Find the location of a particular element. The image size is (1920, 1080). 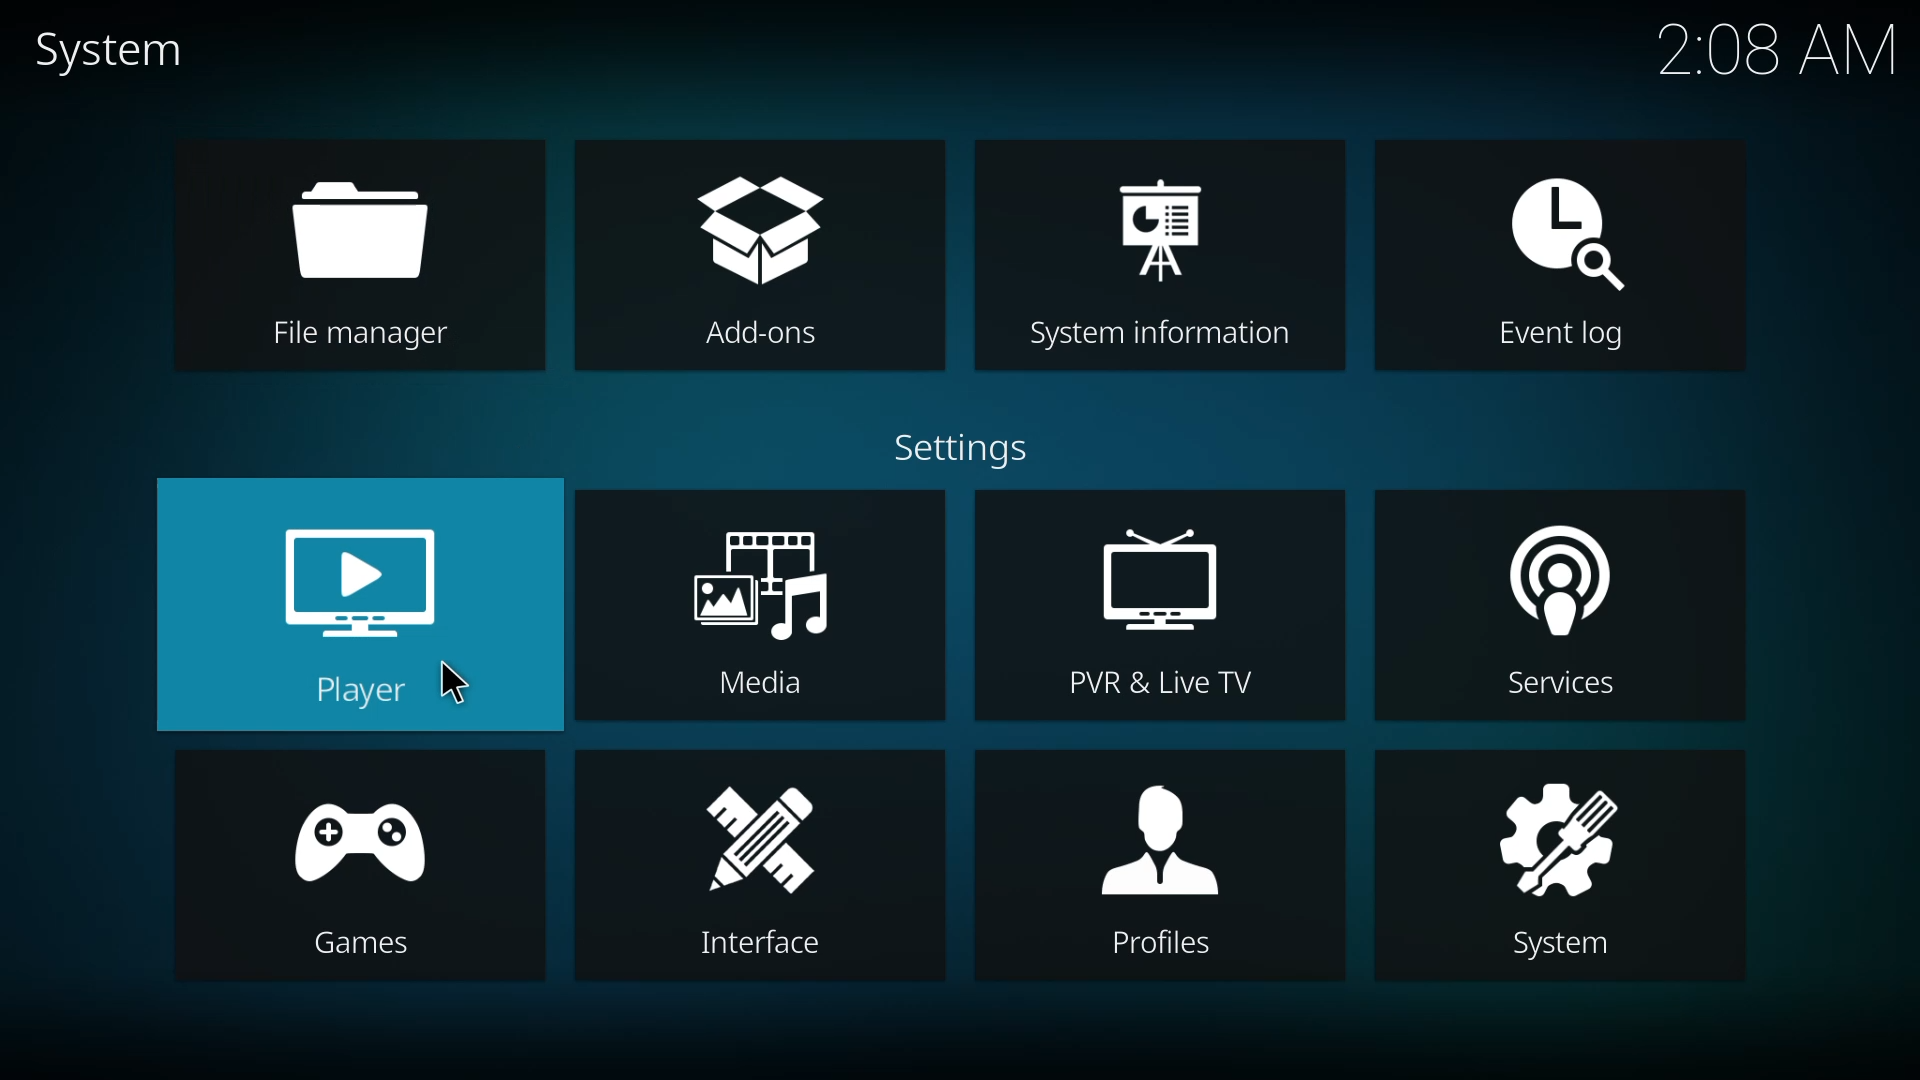

event log is located at coordinates (1561, 257).